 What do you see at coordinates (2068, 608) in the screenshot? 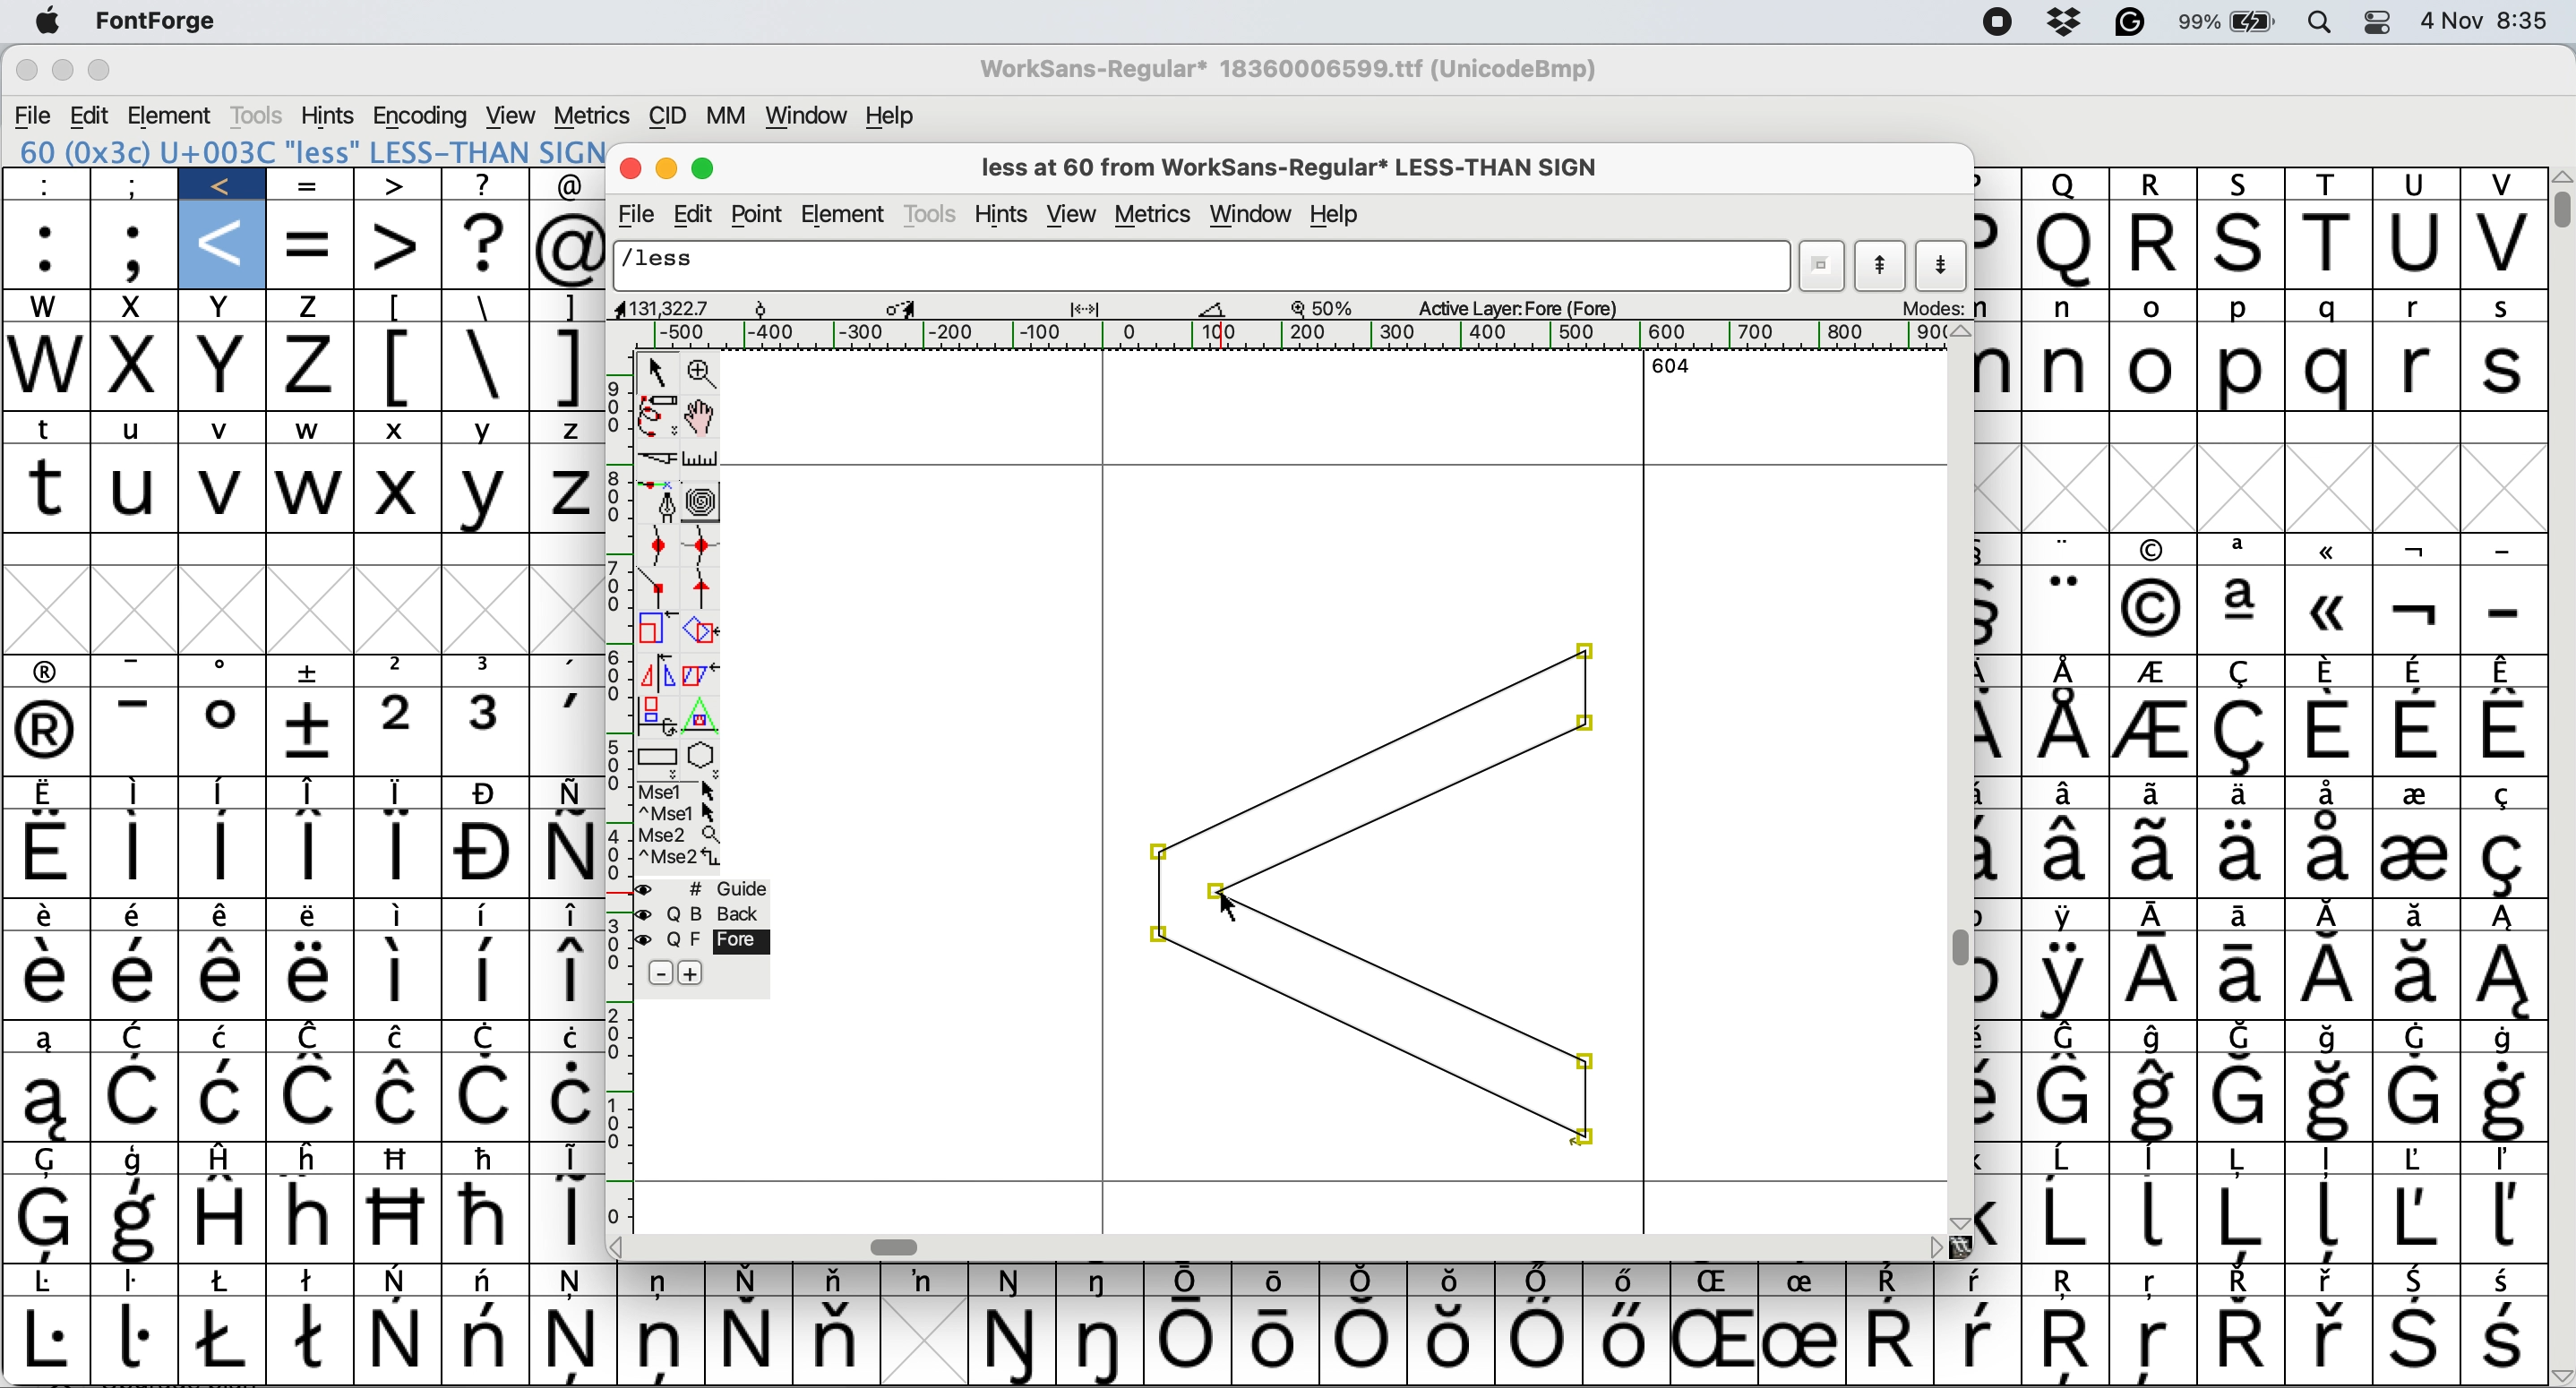
I see `Symbol` at bounding box center [2068, 608].